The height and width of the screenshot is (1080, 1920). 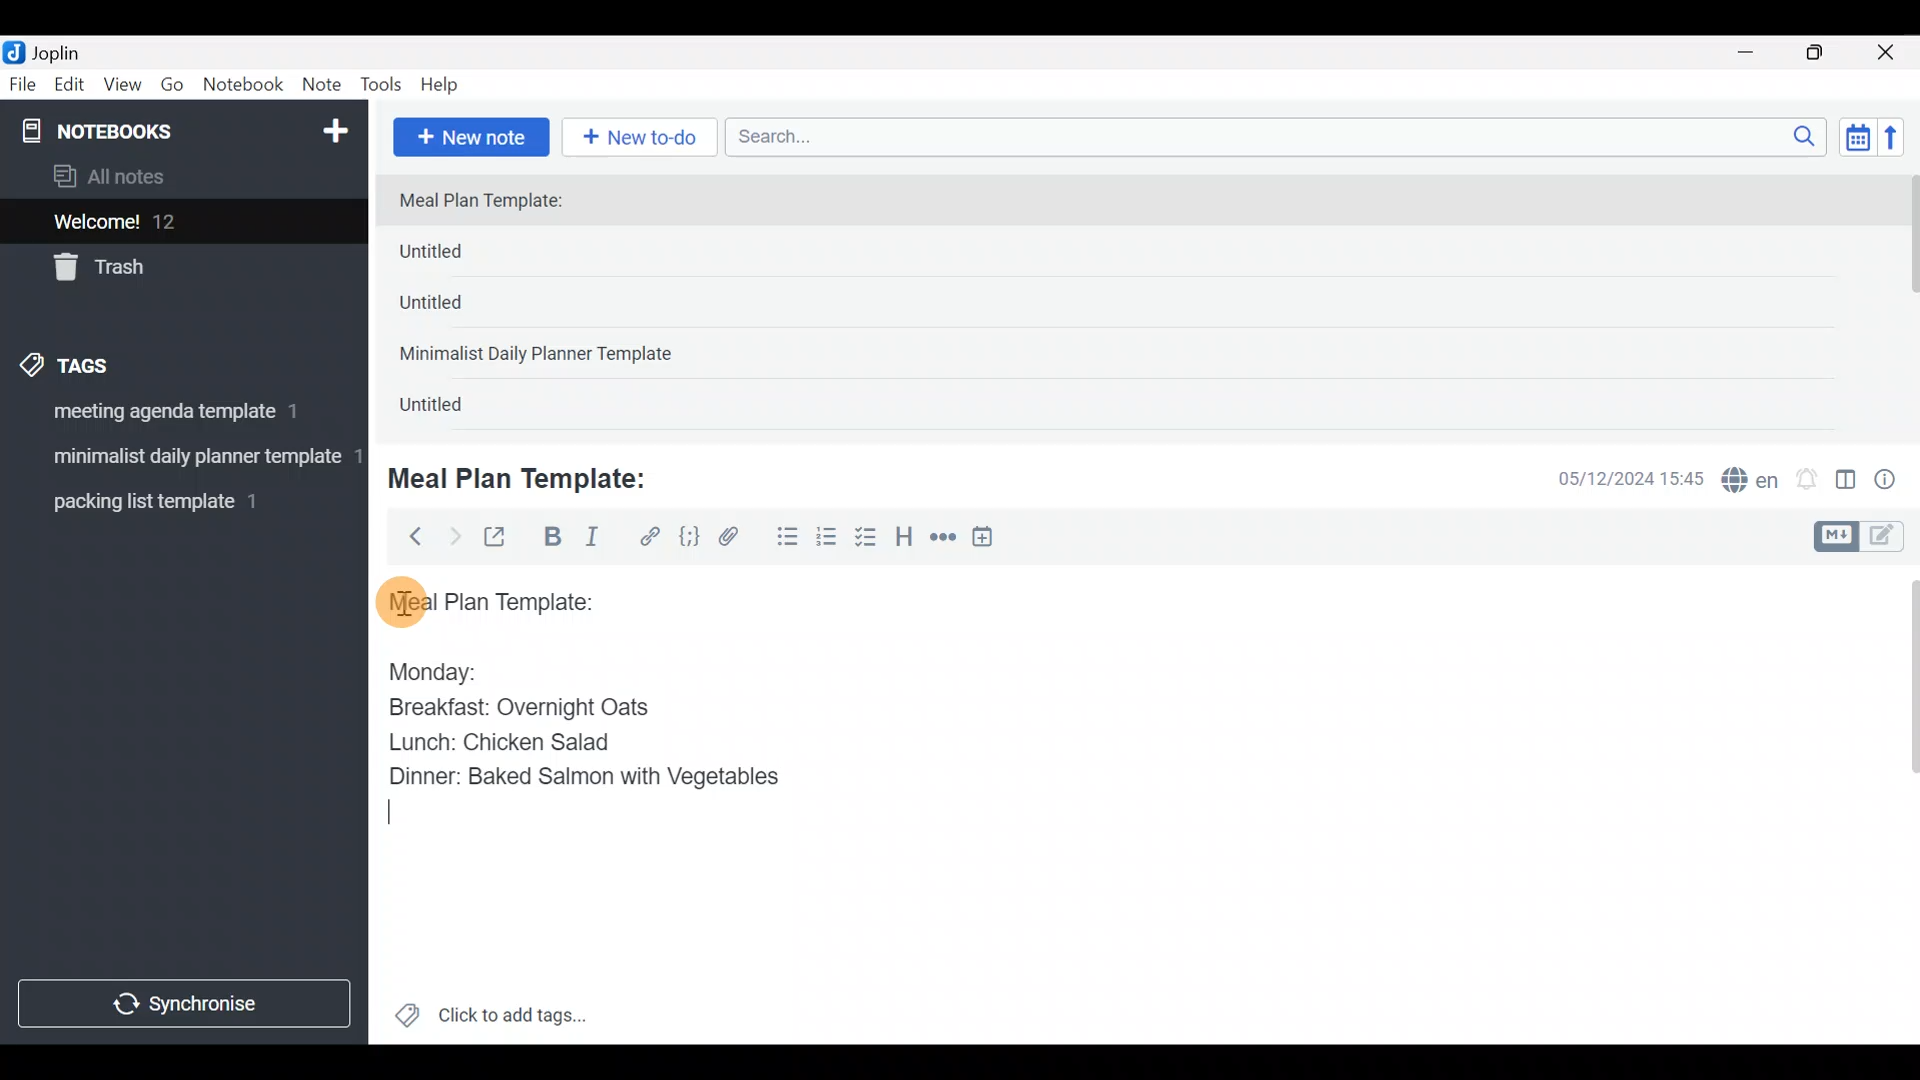 I want to click on Click to add tags, so click(x=490, y=1022).